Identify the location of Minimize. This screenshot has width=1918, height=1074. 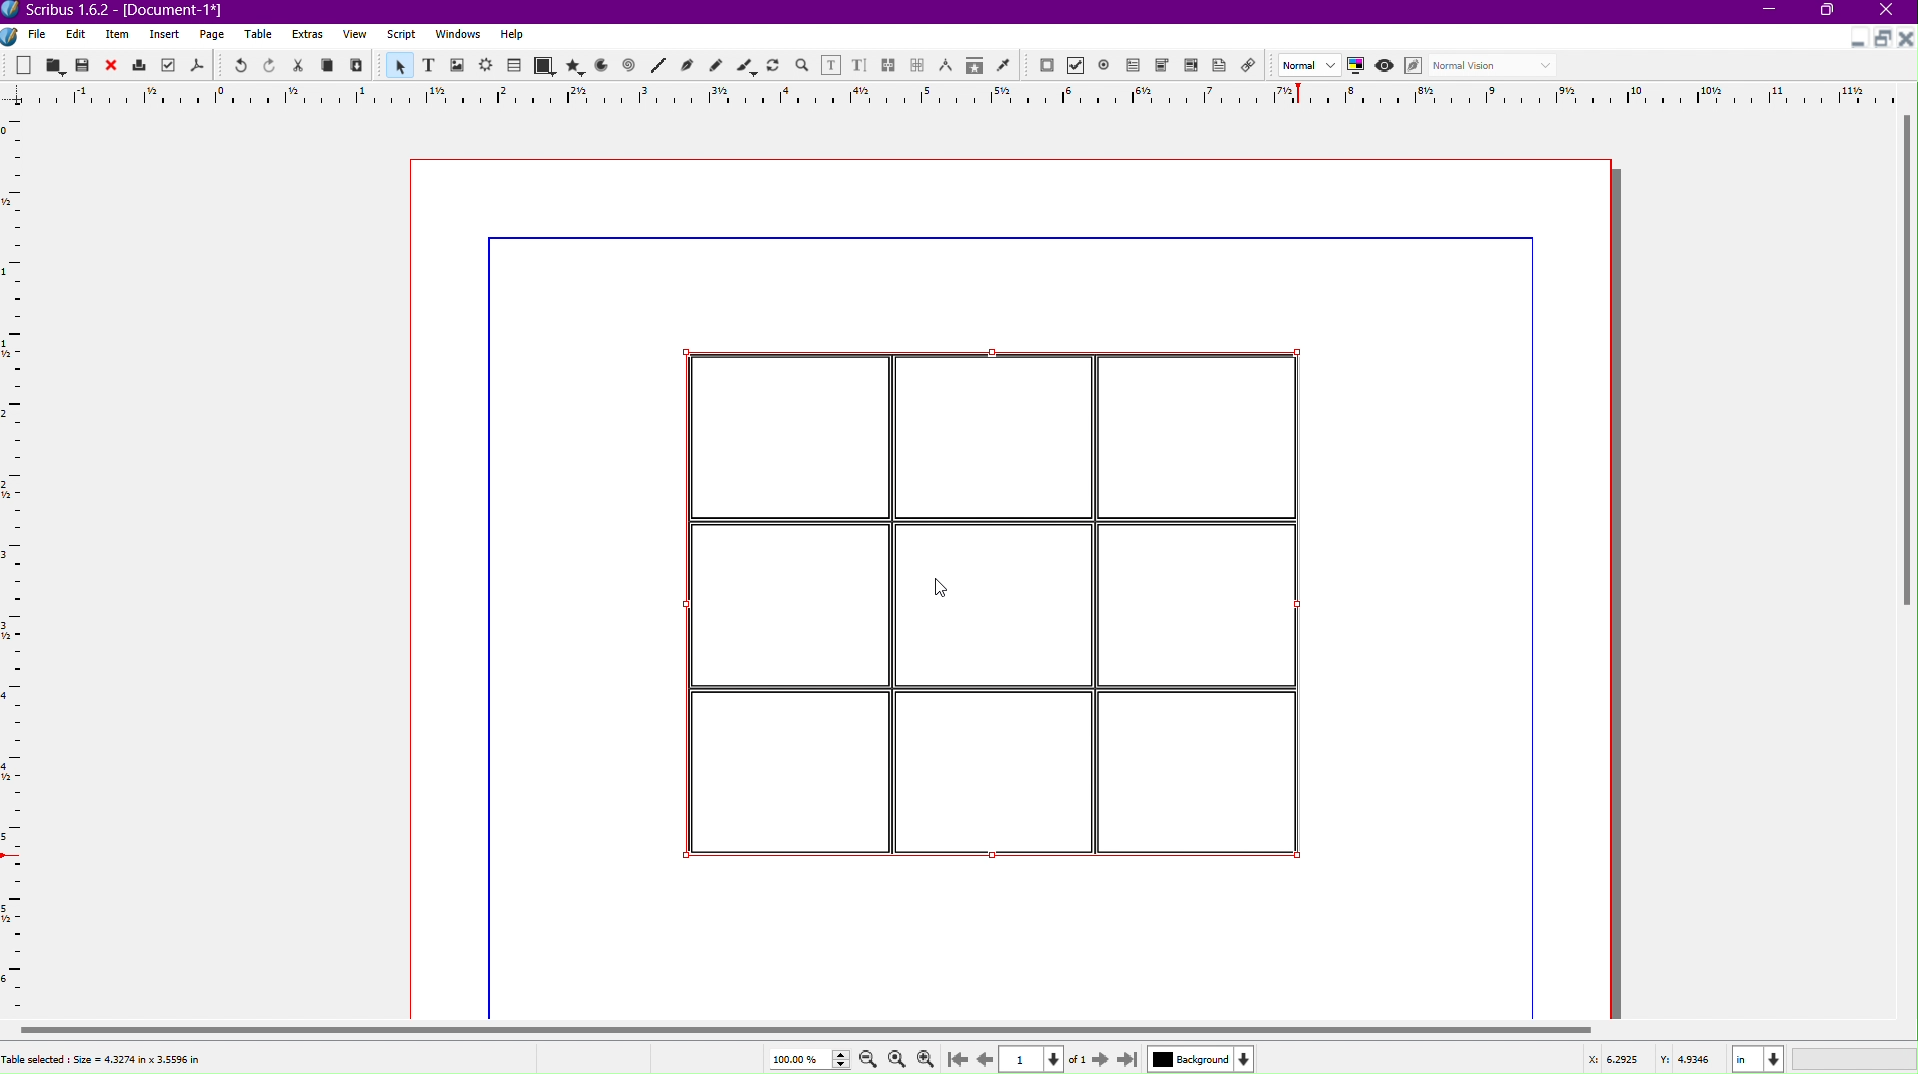
(1771, 12).